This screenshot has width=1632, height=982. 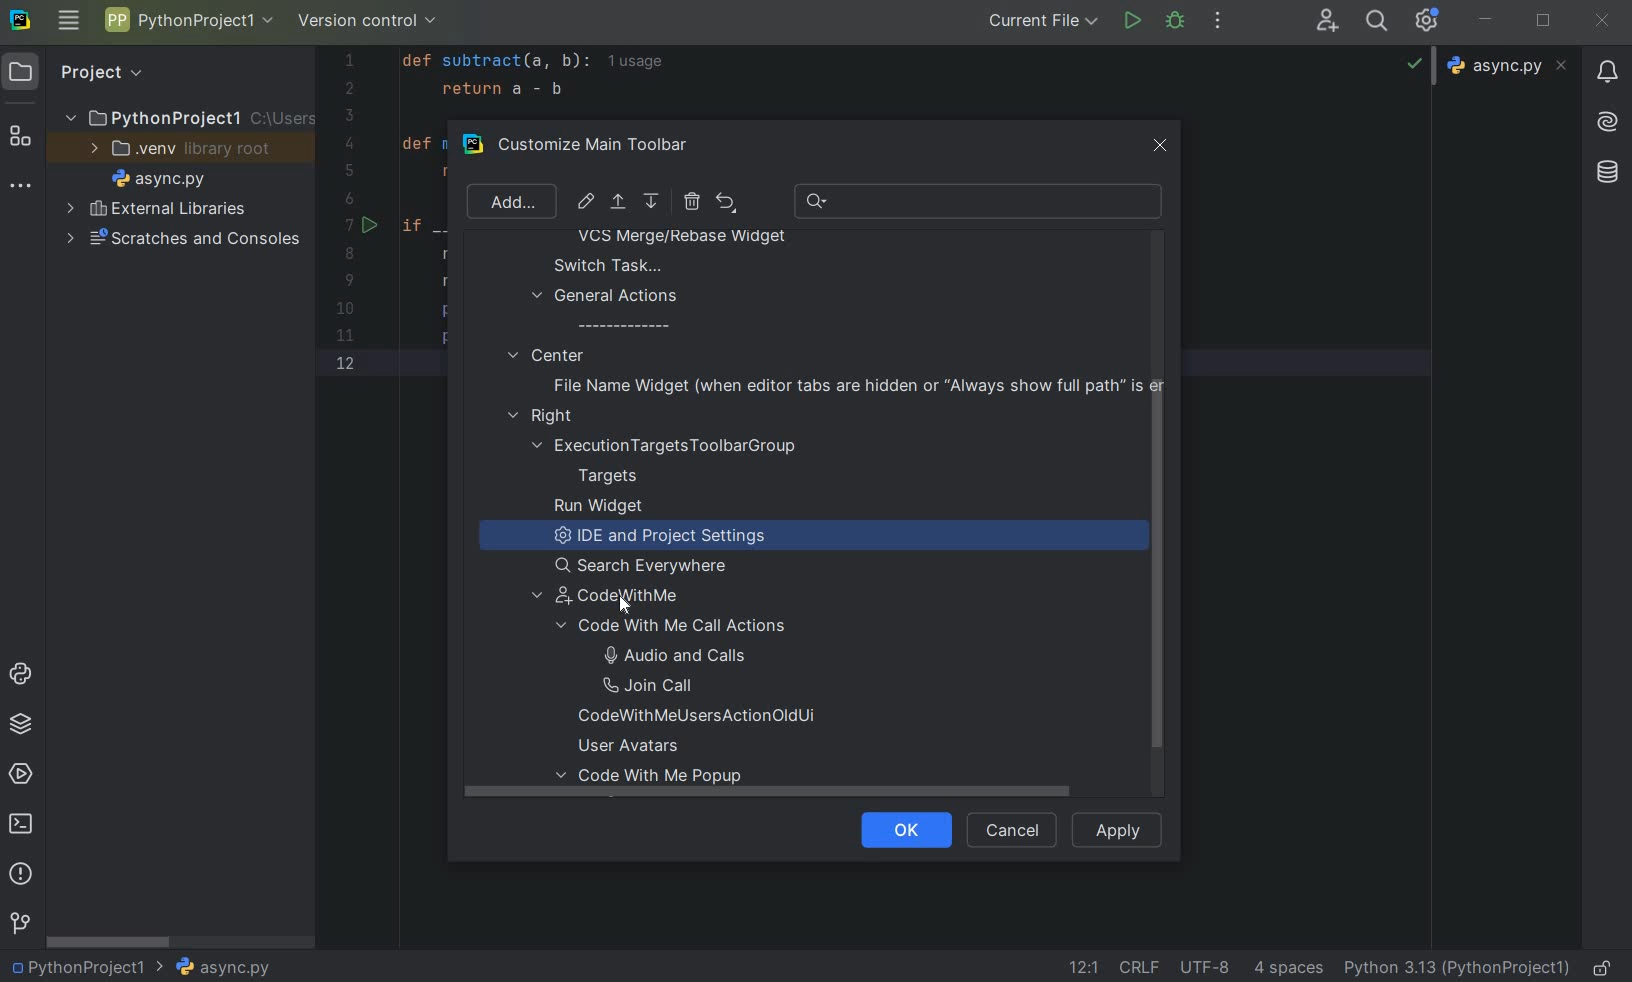 What do you see at coordinates (1219, 21) in the screenshot?
I see `MORE ACTIONS` at bounding box center [1219, 21].